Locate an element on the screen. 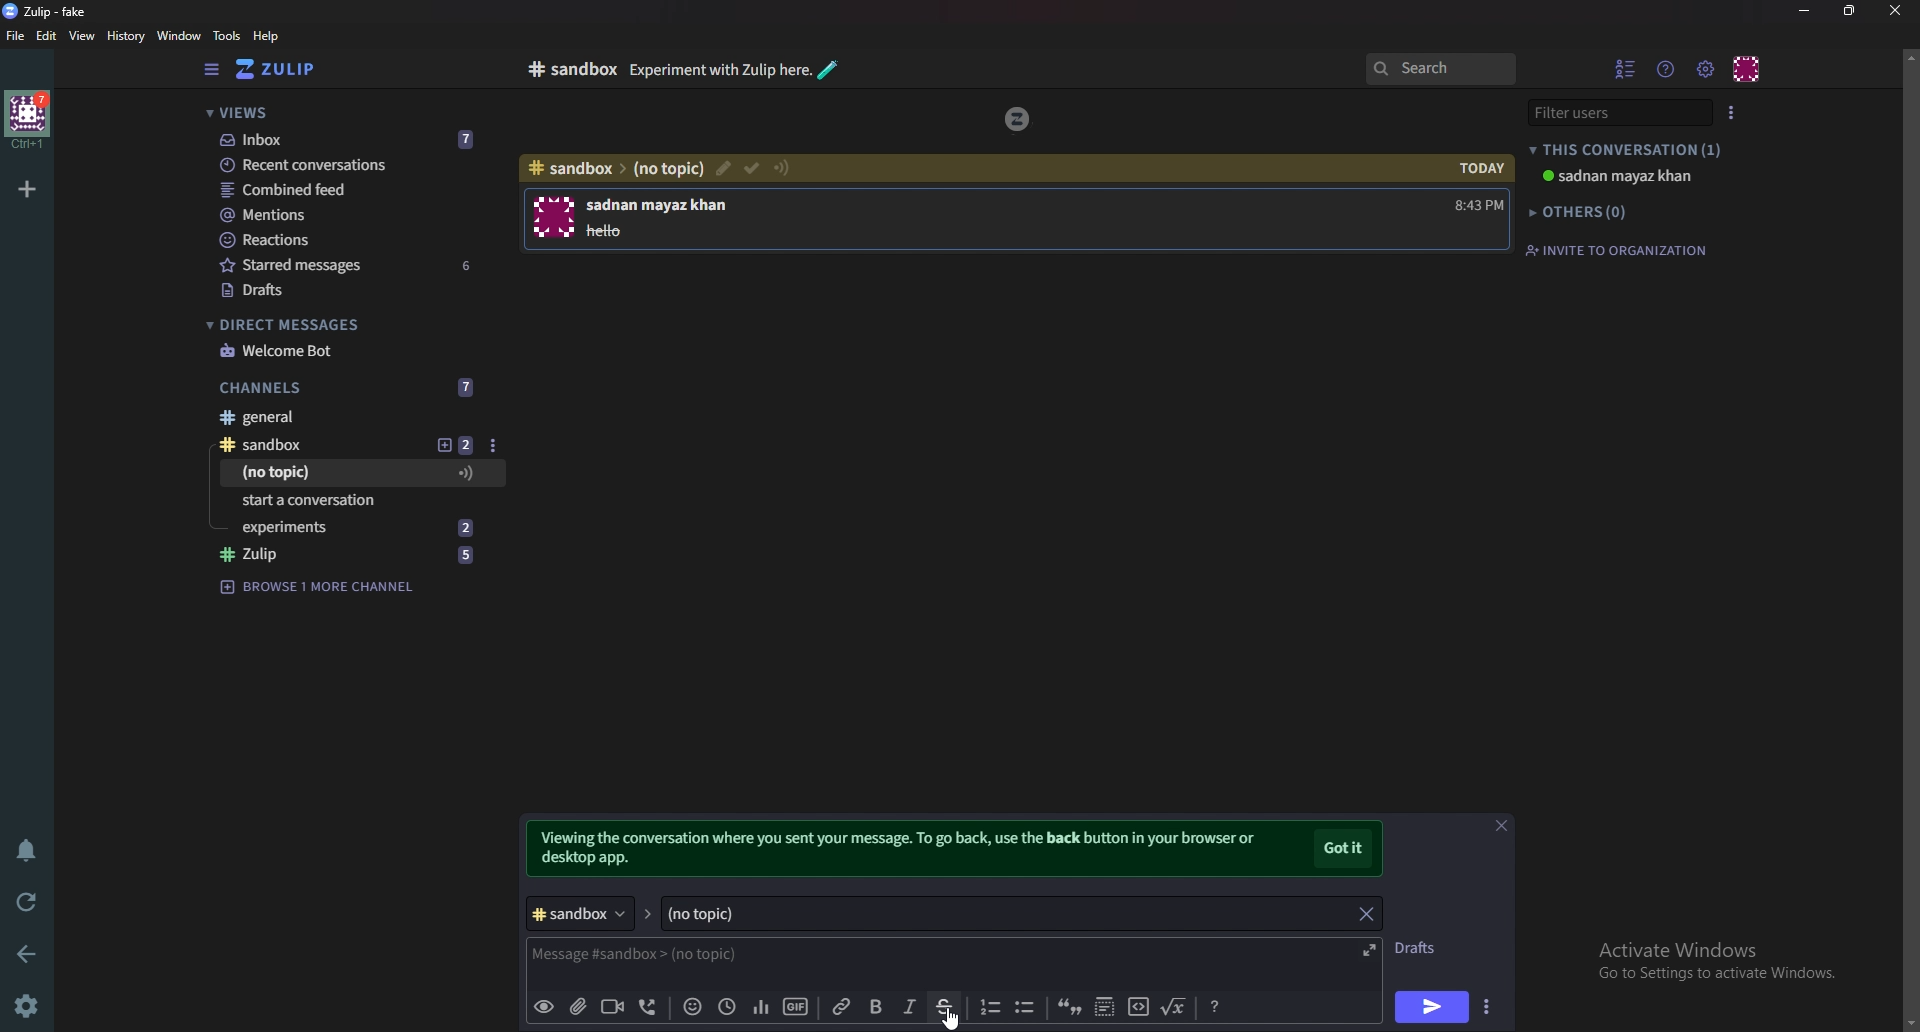 This screenshot has height=1032, width=1920. resize is located at coordinates (1848, 11).